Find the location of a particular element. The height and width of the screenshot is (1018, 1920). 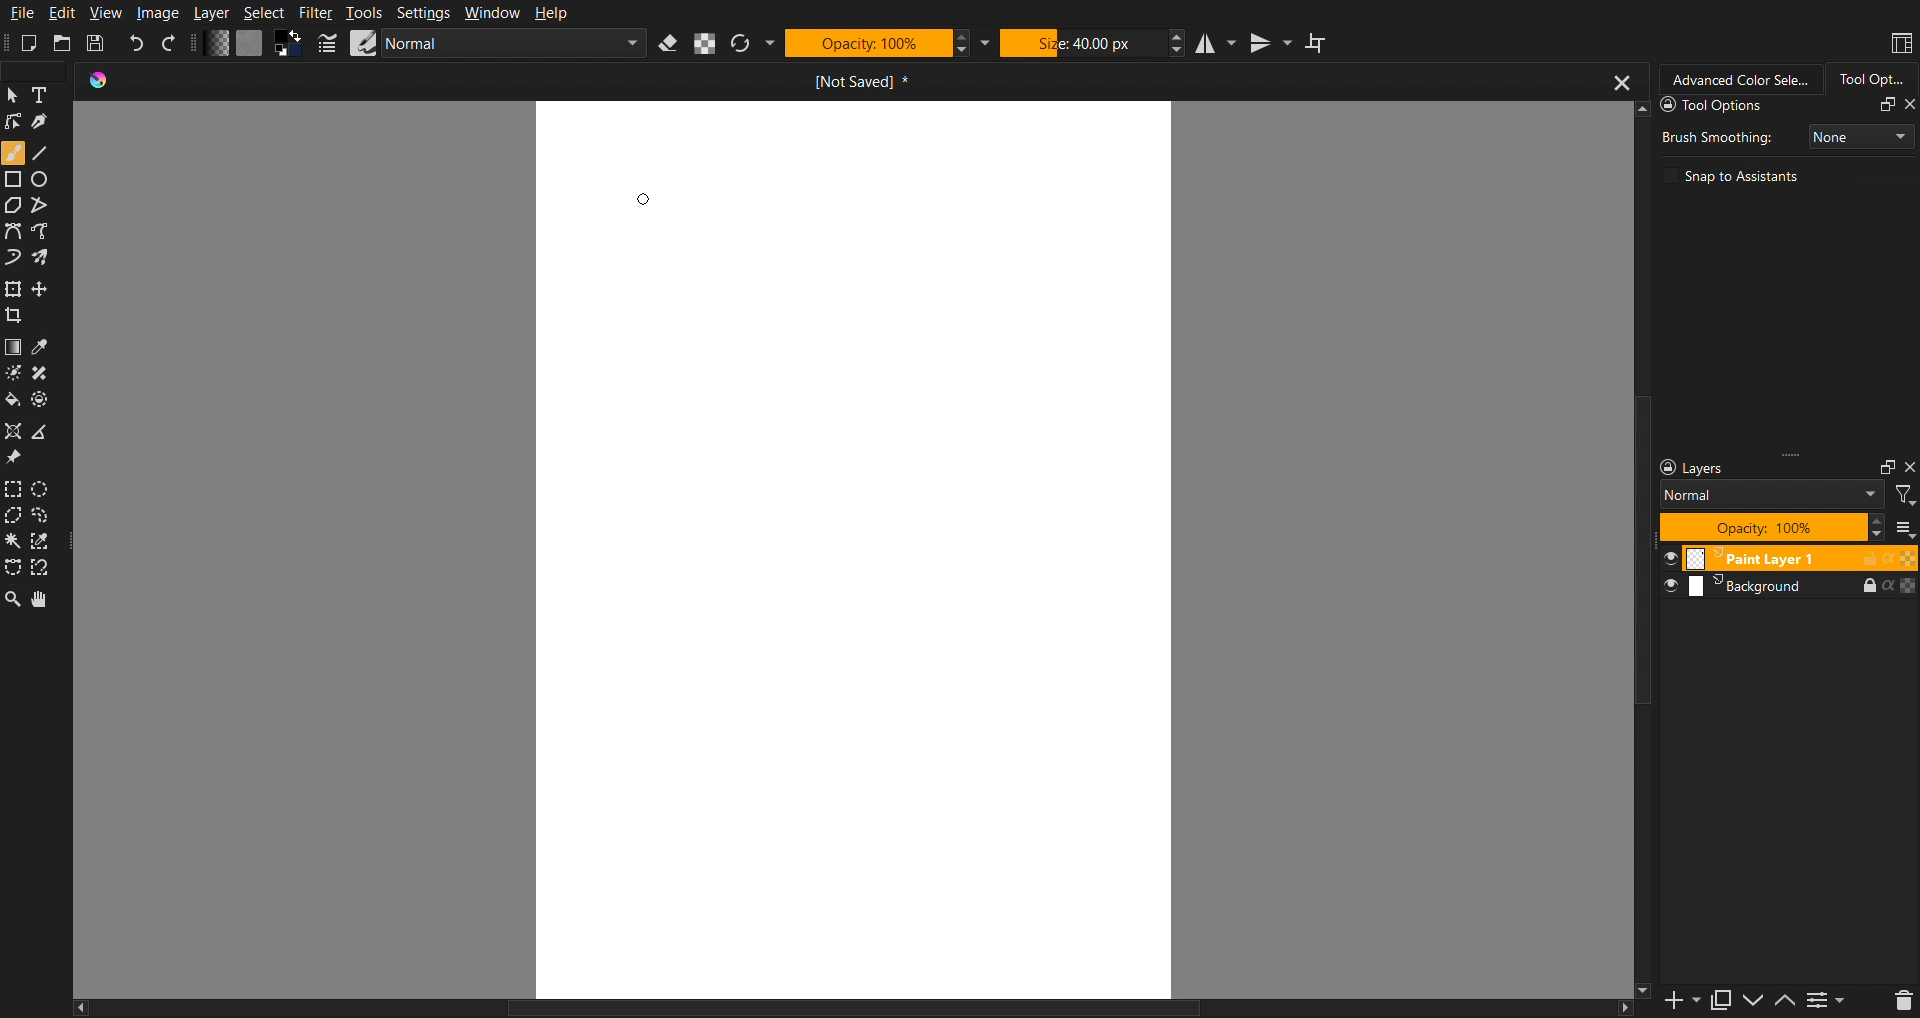

Zoom is located at coordinates (14, 599).